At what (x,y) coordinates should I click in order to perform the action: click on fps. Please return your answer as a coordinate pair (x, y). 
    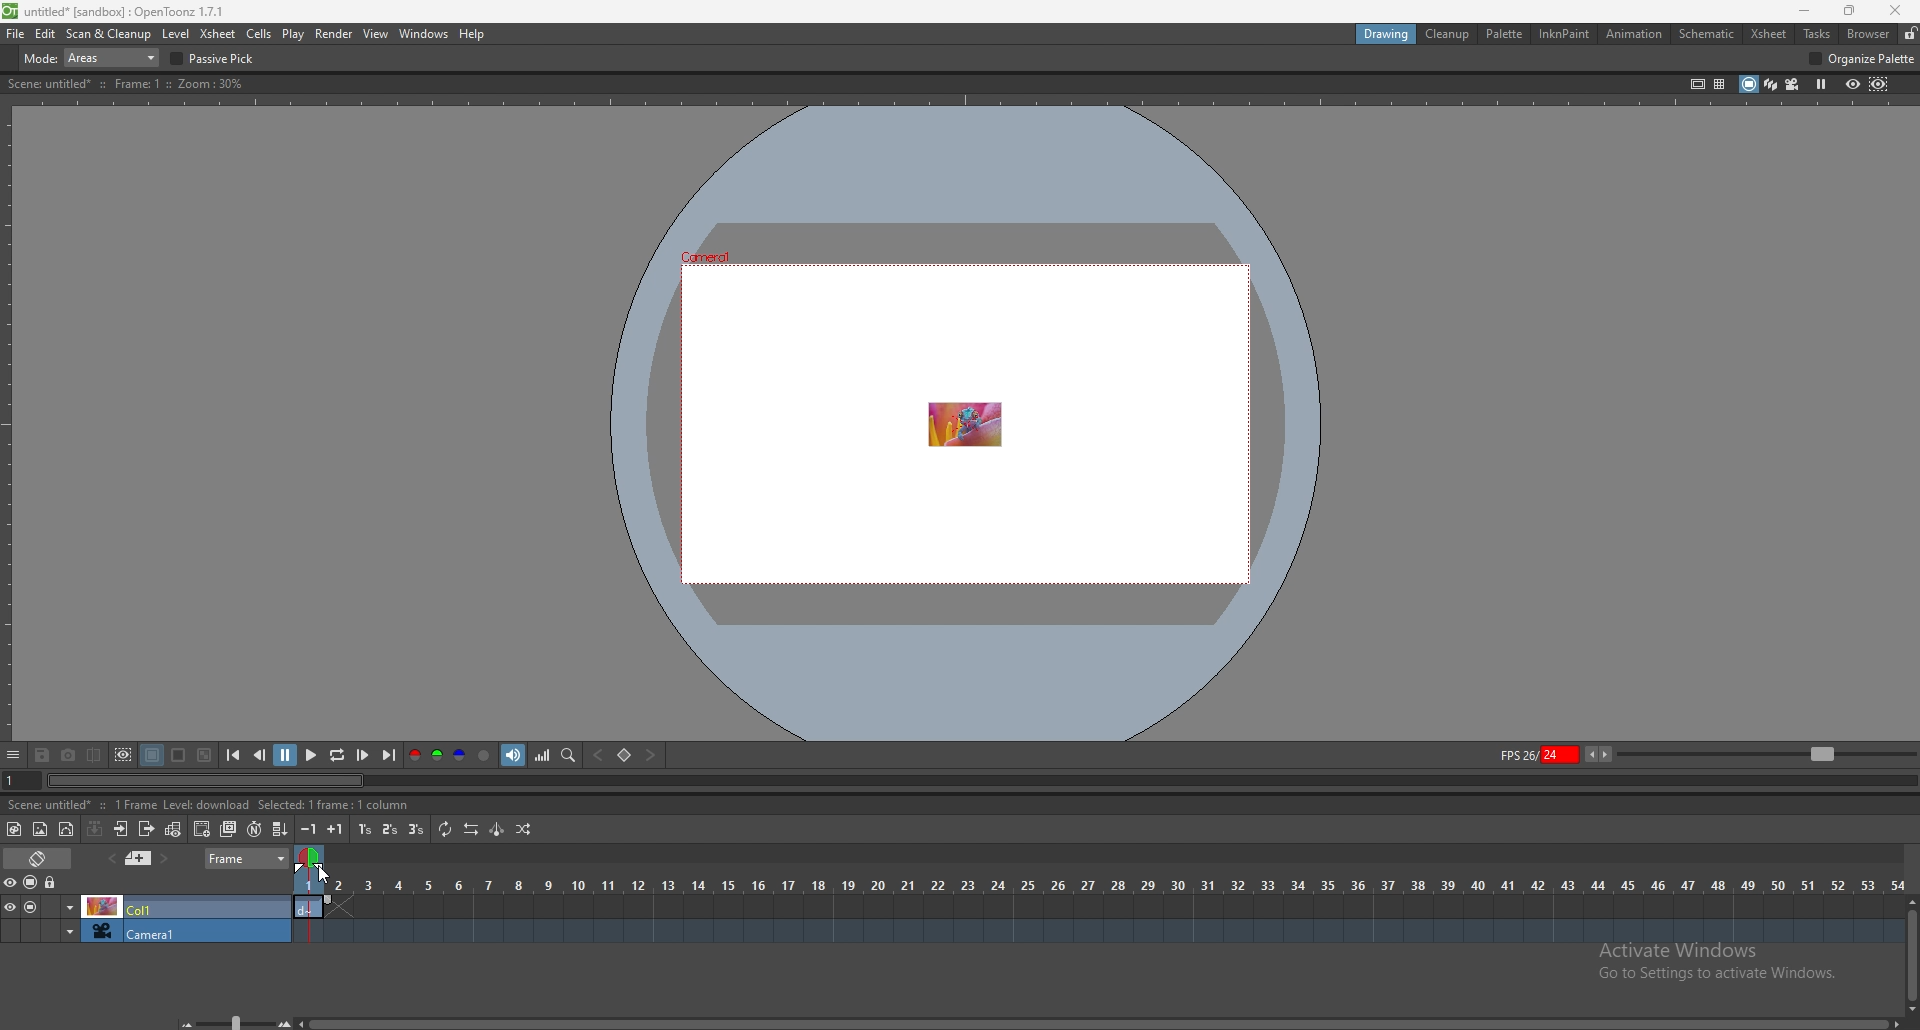
    Looking at the image, I should click on (1556, 754).